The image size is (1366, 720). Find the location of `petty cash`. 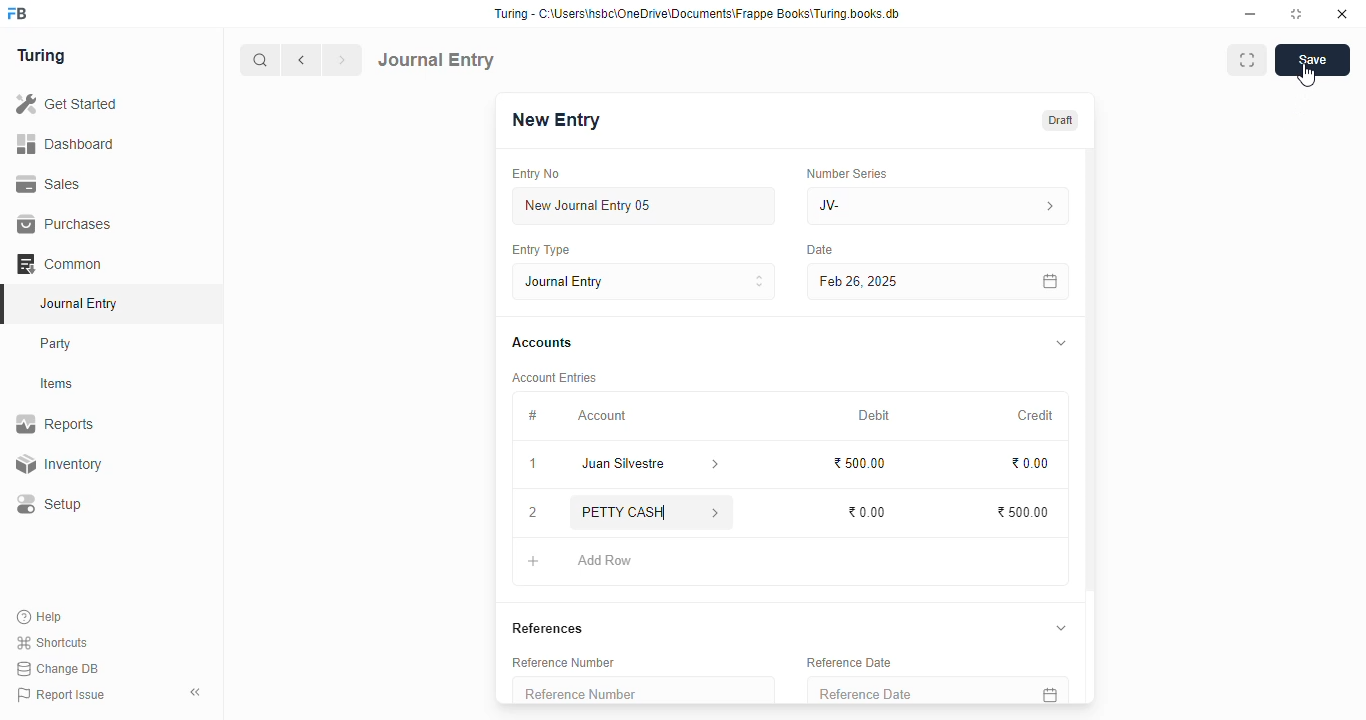

petty cash is located at coordinates (628, 512).